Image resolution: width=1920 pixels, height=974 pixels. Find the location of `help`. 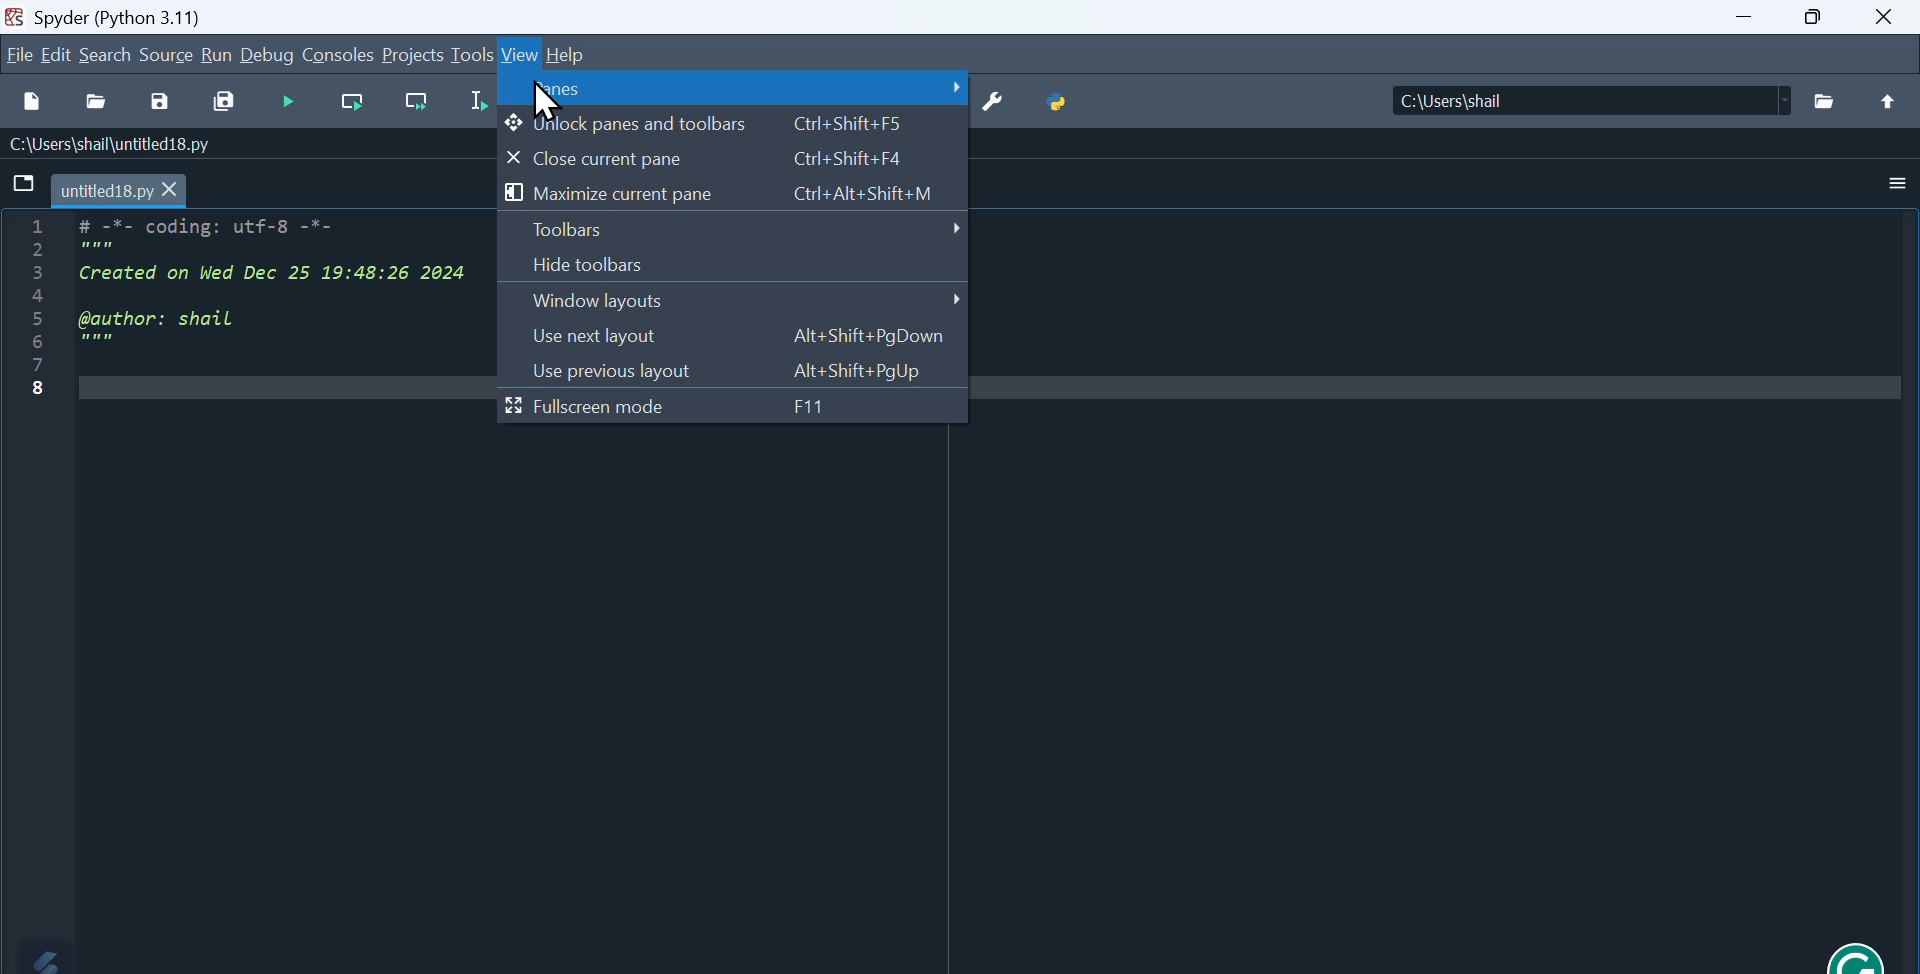

help is located at coordinates (574, 56).